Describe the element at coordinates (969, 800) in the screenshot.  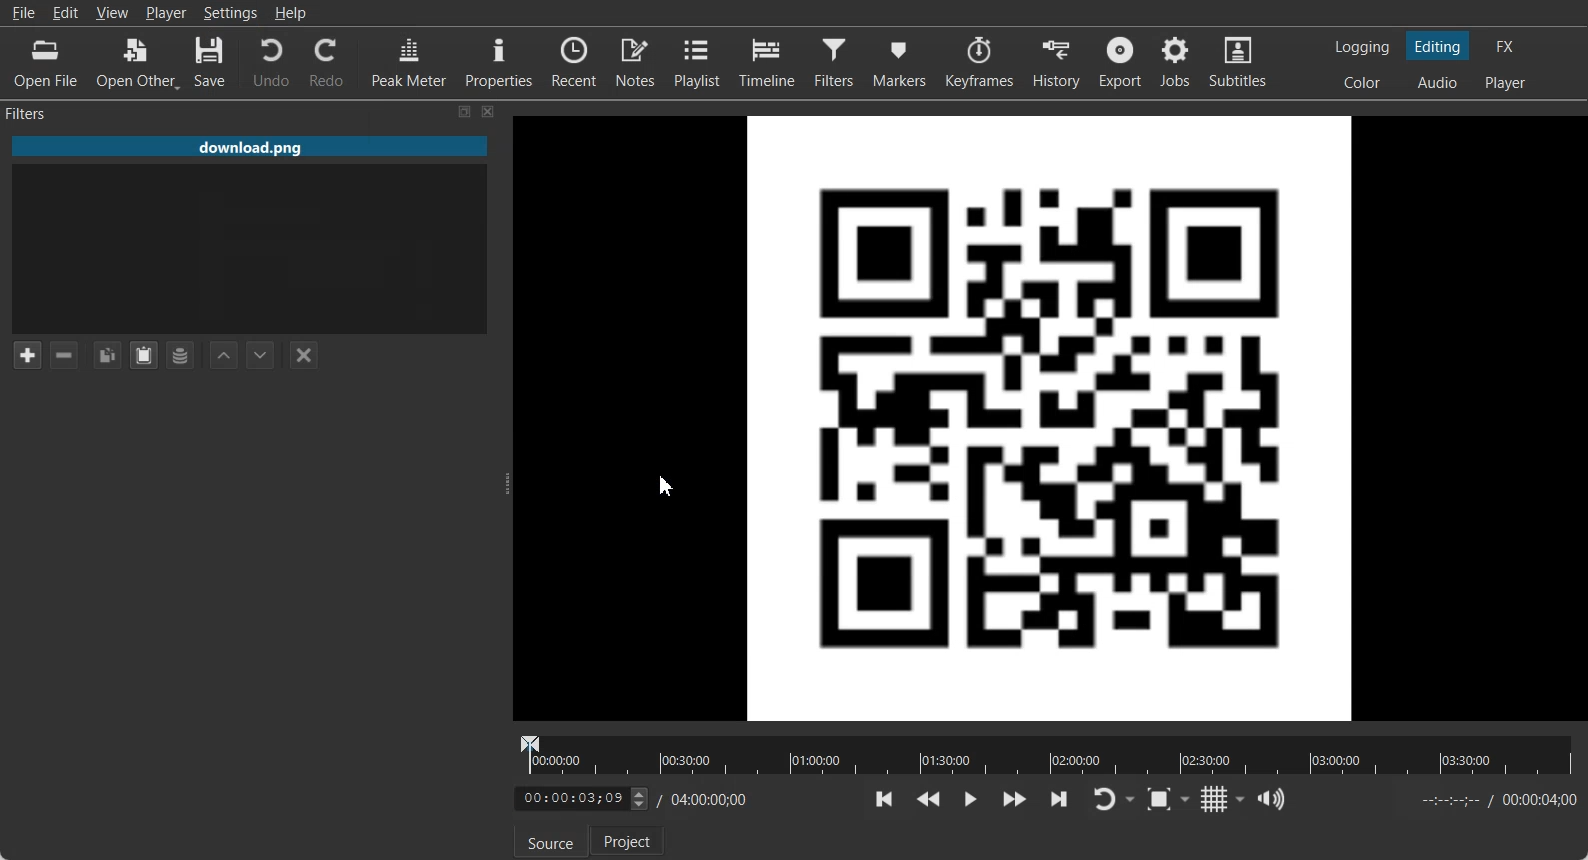
I see `Toggle paly or pause` at that location.